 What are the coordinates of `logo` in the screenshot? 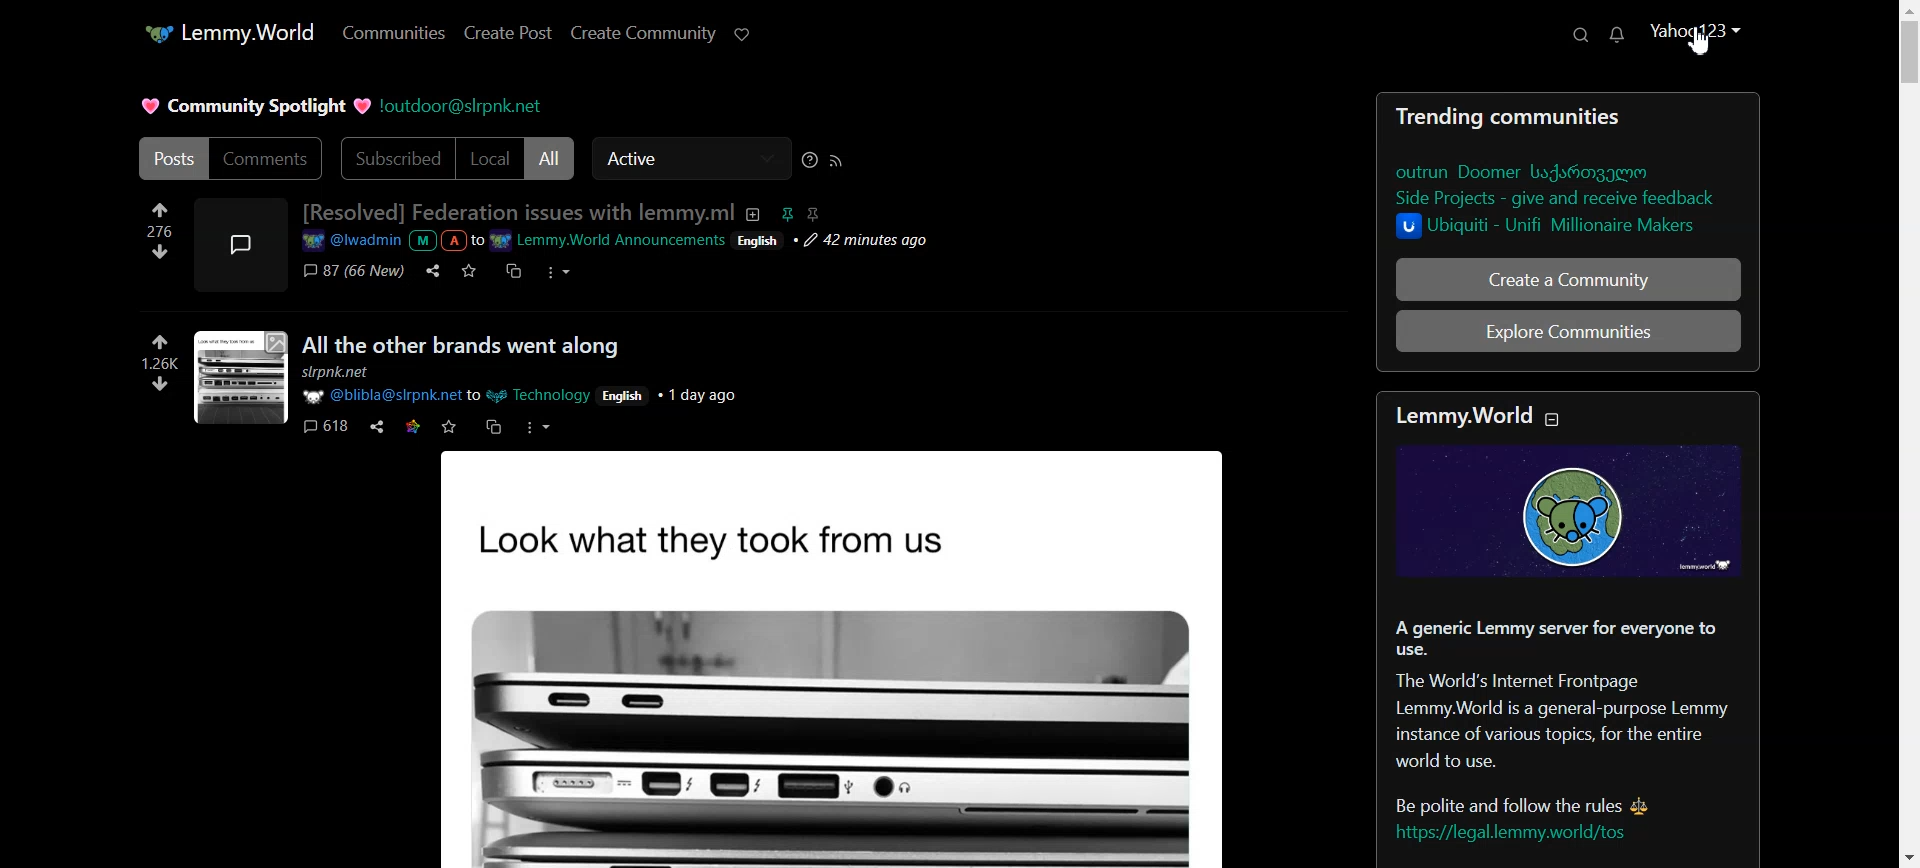 It's located at (1565, 511).